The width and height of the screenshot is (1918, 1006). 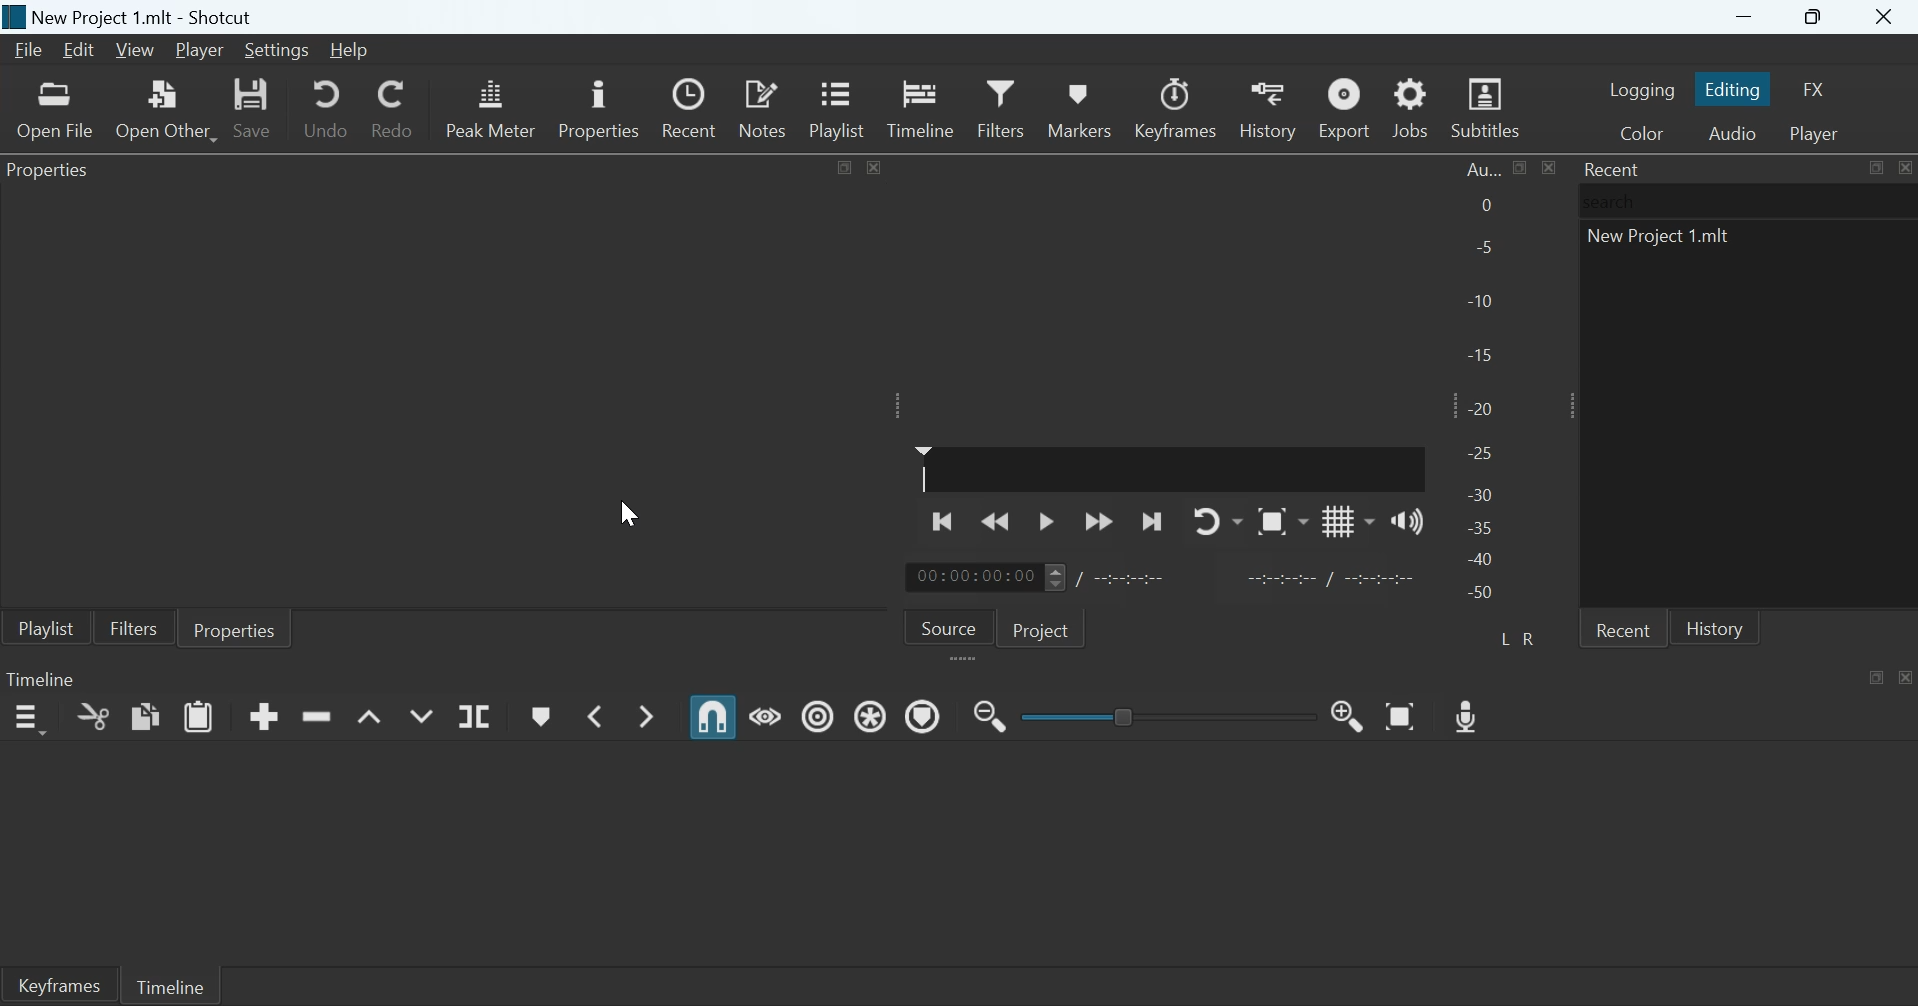 What do you see at coordinates (391, 105) in the screenshot?
I see `Redo` at bounding box center [391, 105].